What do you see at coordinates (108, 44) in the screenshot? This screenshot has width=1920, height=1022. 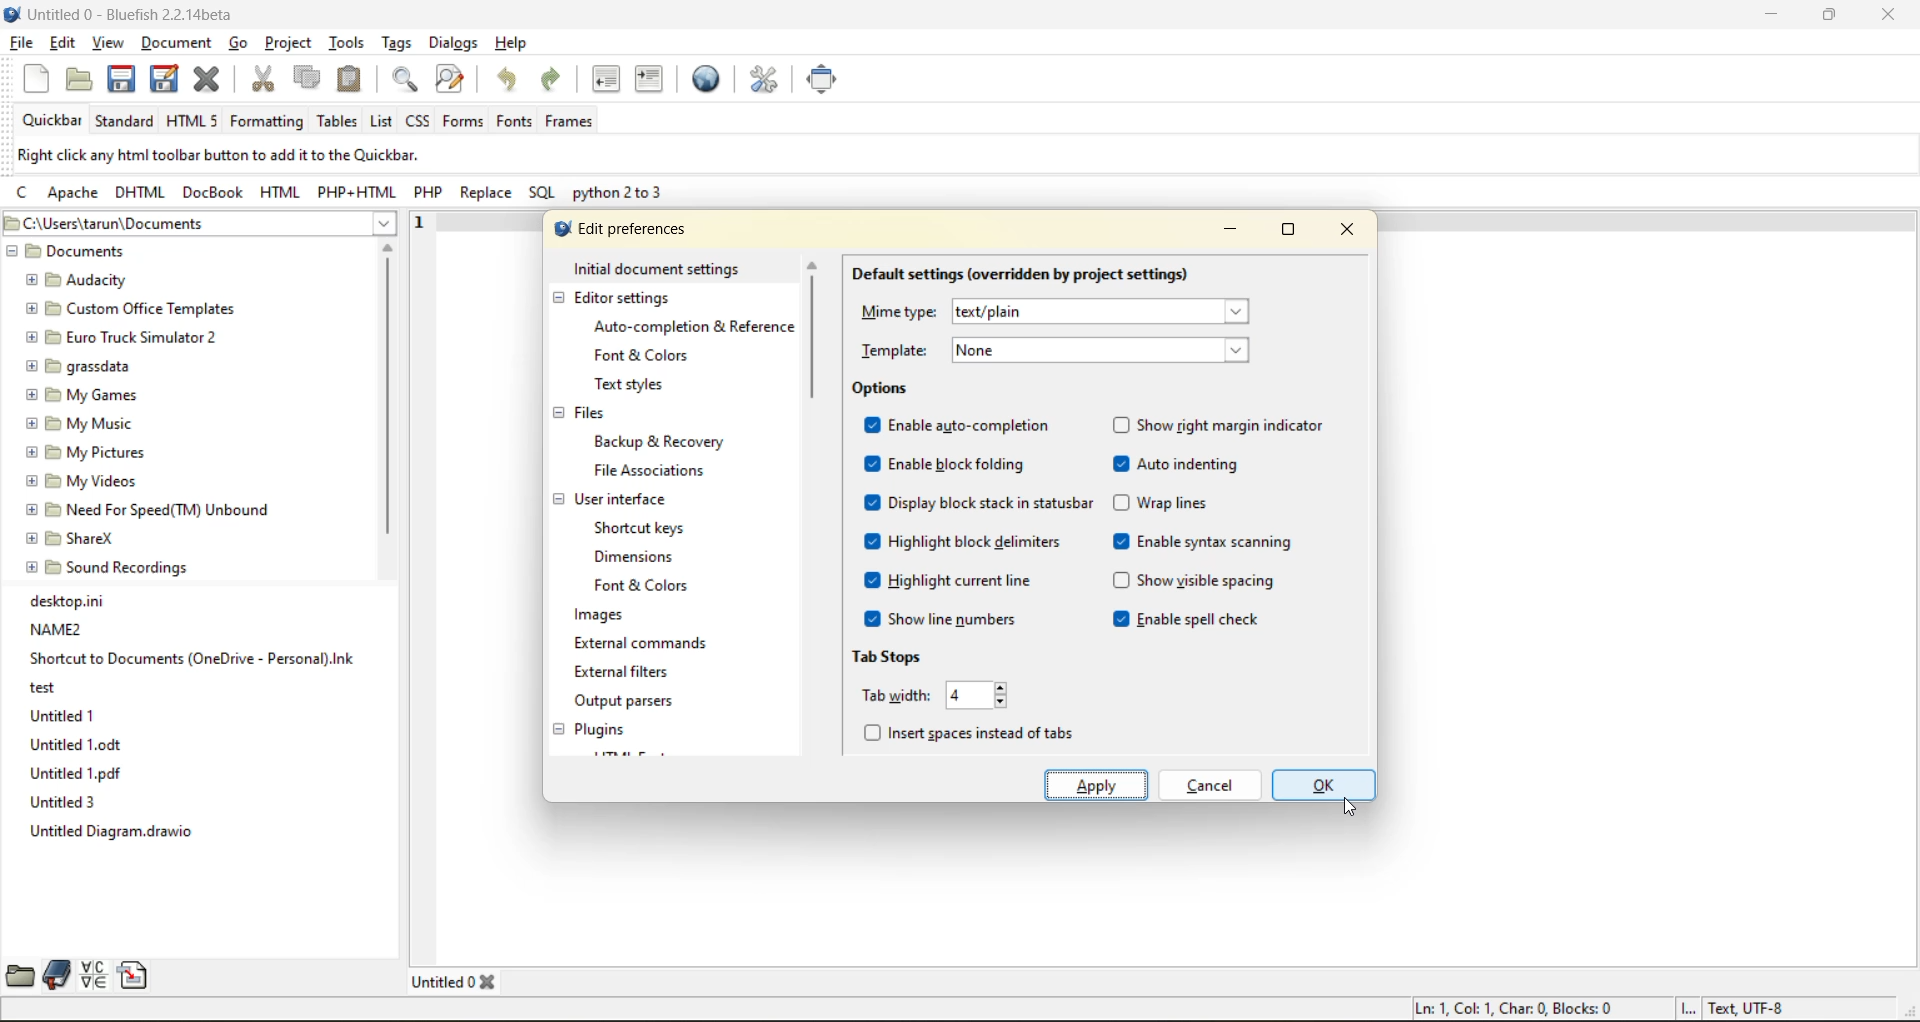 I see `view` at bounding box center [108, 44].